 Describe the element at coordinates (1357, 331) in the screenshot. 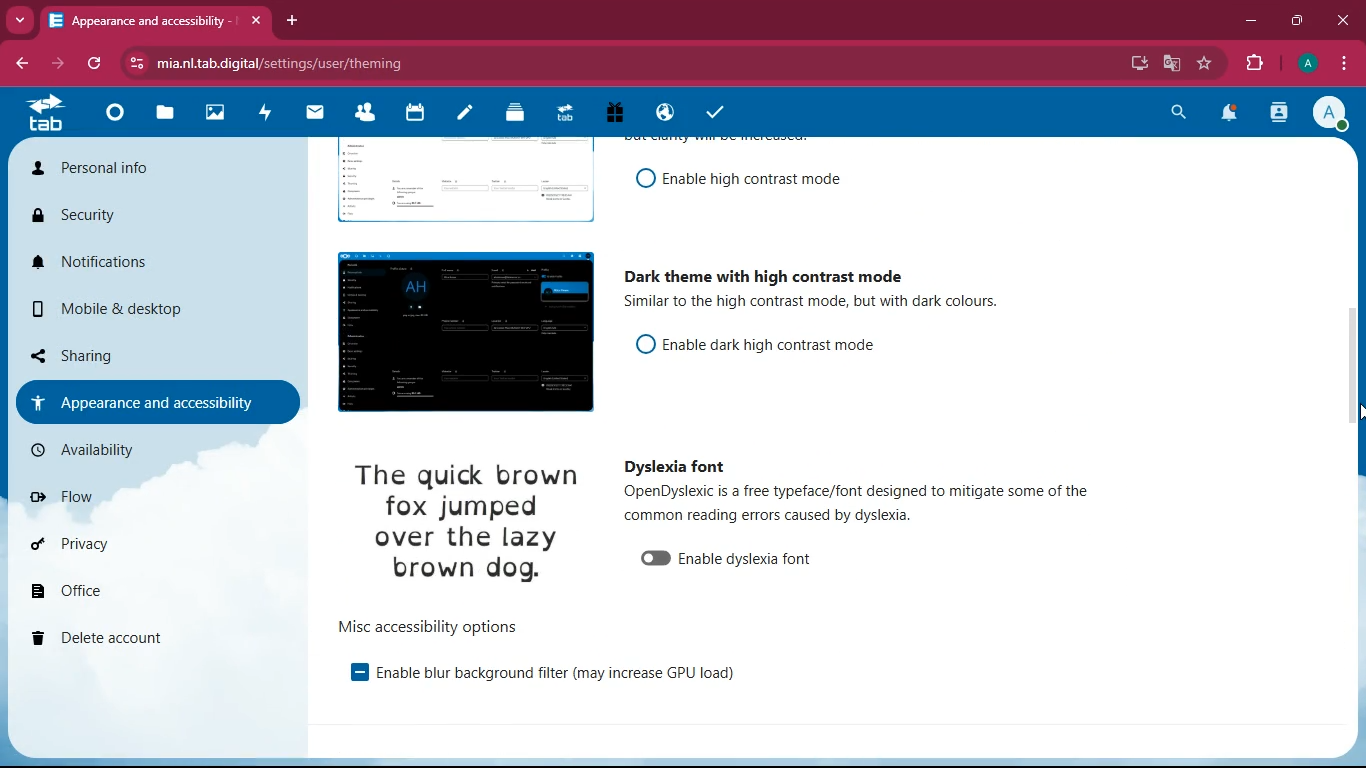

I see `scroll bar` at that location.